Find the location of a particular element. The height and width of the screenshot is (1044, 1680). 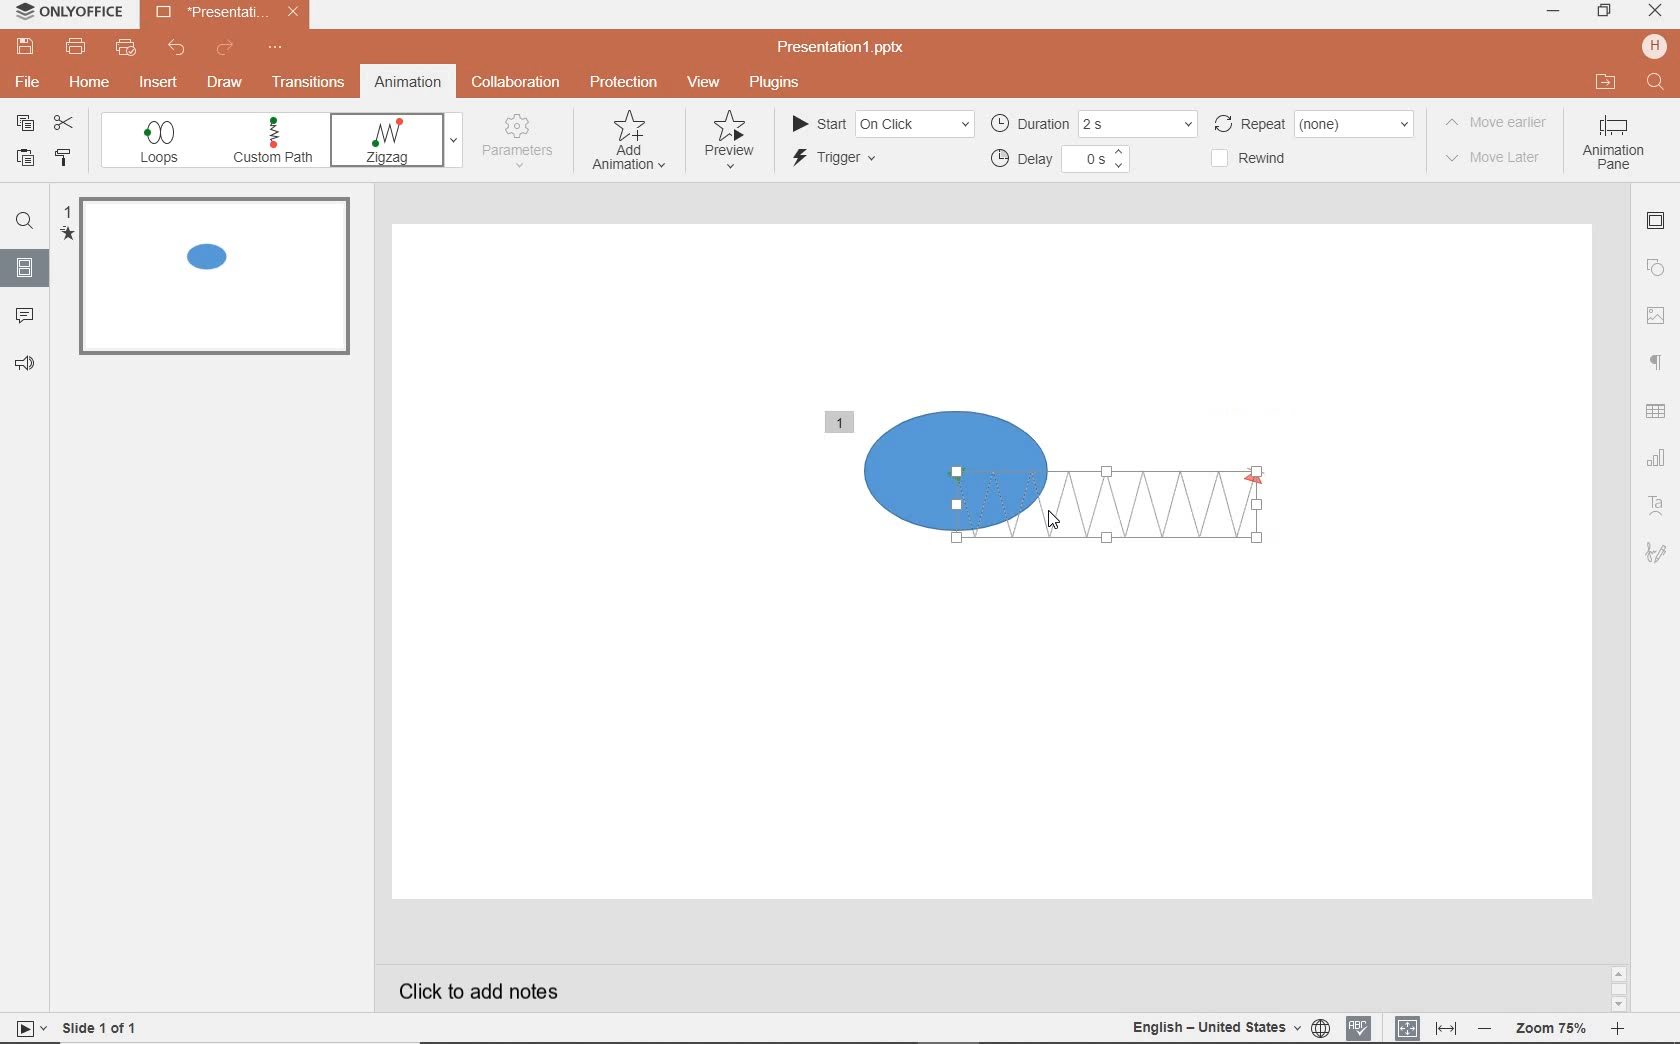

table settings is located at coordinates (1658, 413).